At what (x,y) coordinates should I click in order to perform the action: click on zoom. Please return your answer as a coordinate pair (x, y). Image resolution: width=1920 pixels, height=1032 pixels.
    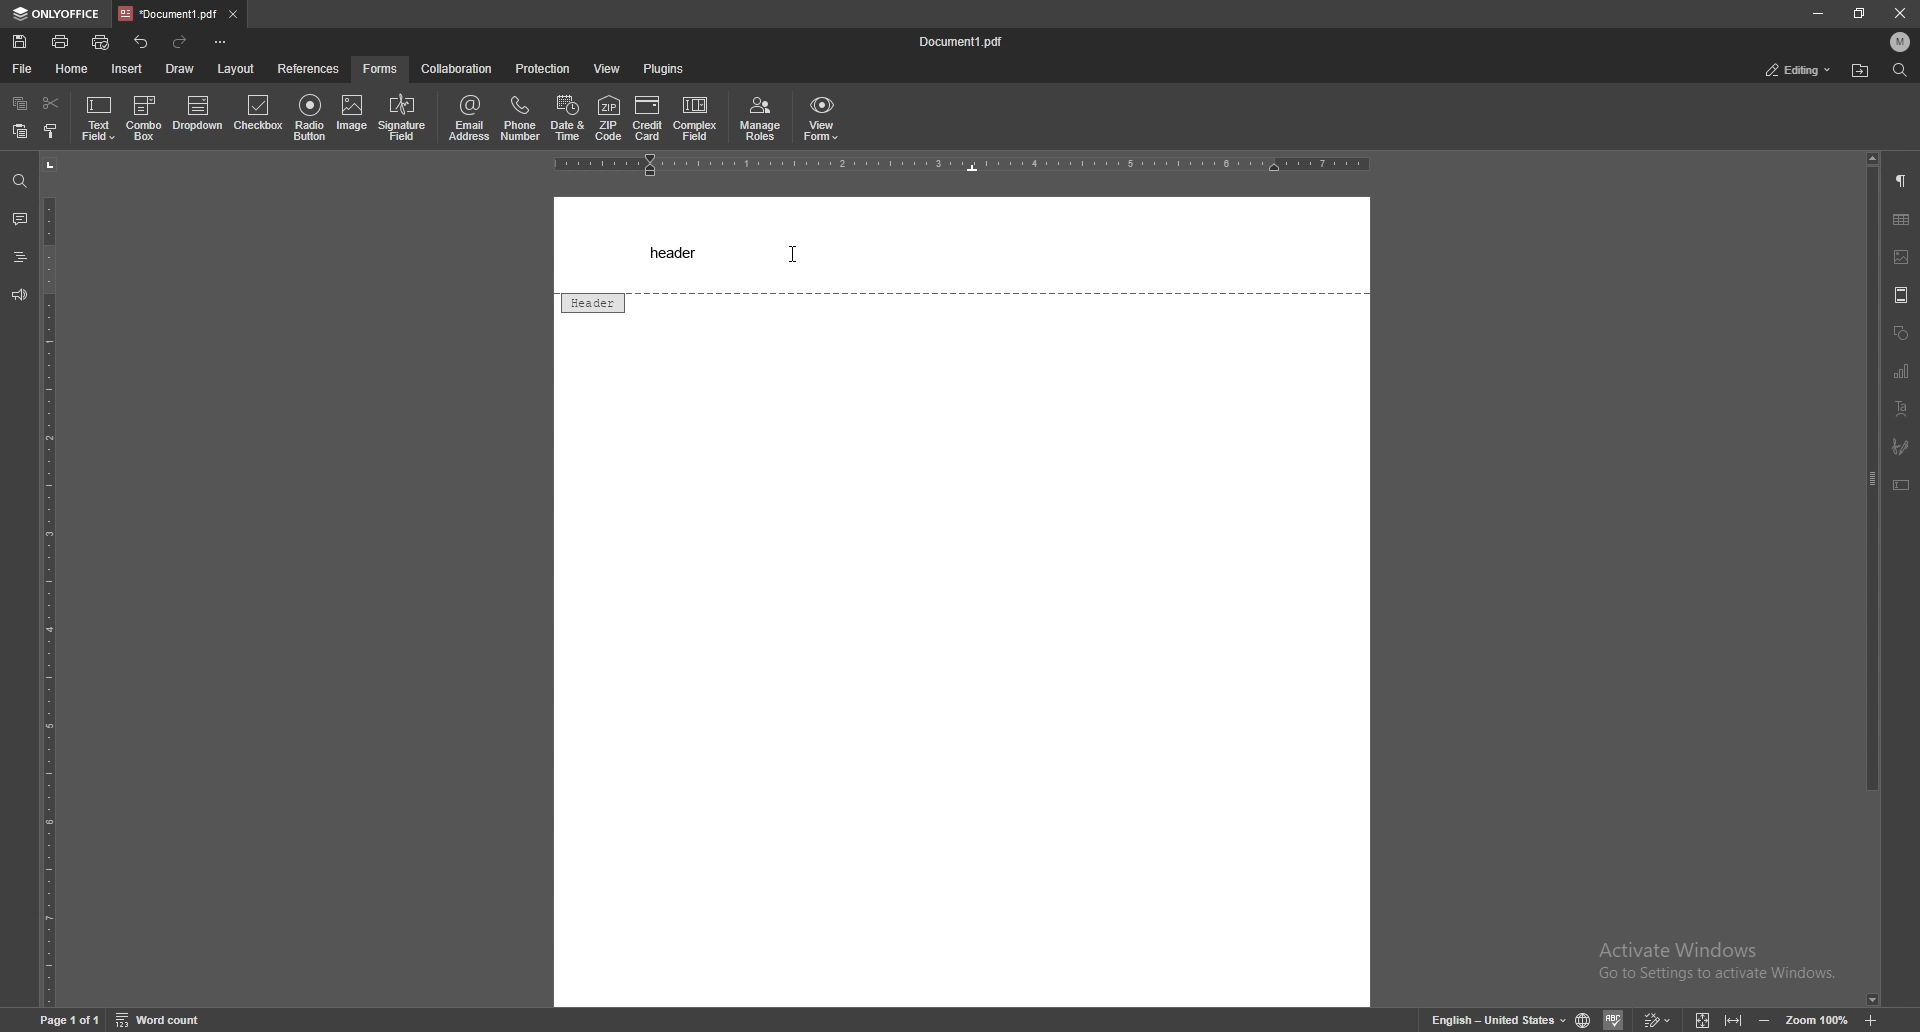
    Looking at the image, I should click on (1820, 1019).